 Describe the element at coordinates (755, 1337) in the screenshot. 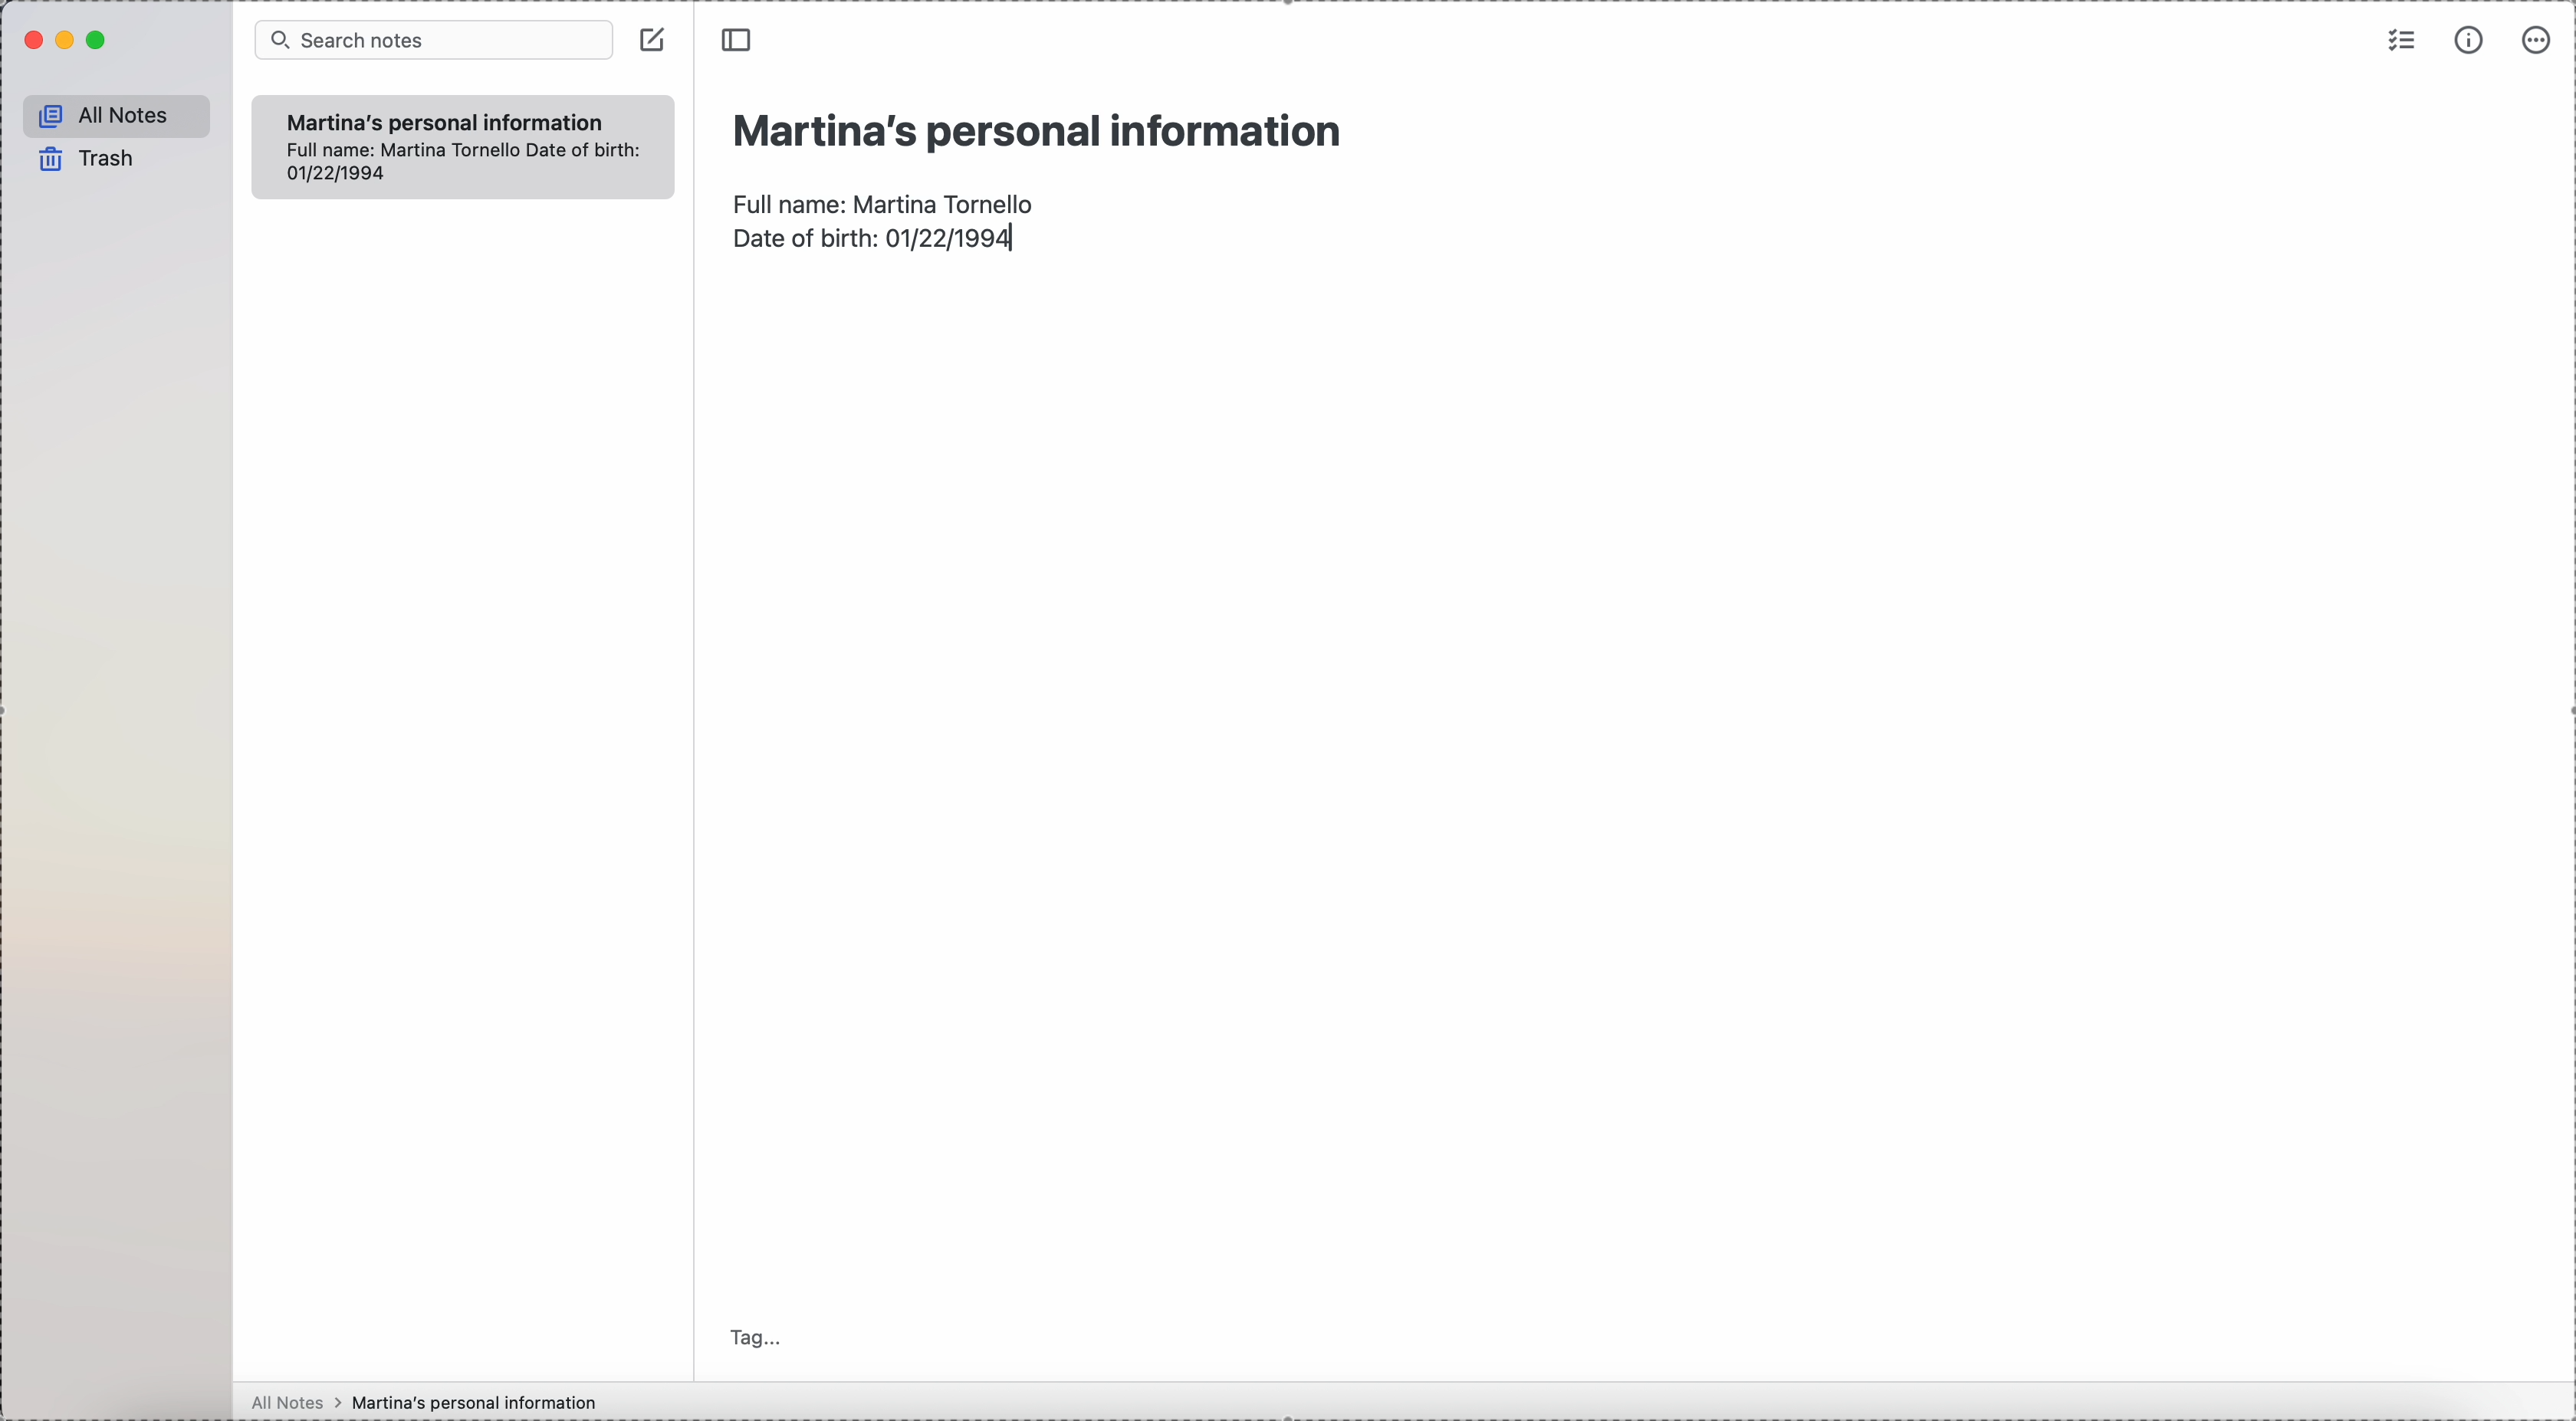

I see `tag` at that location.